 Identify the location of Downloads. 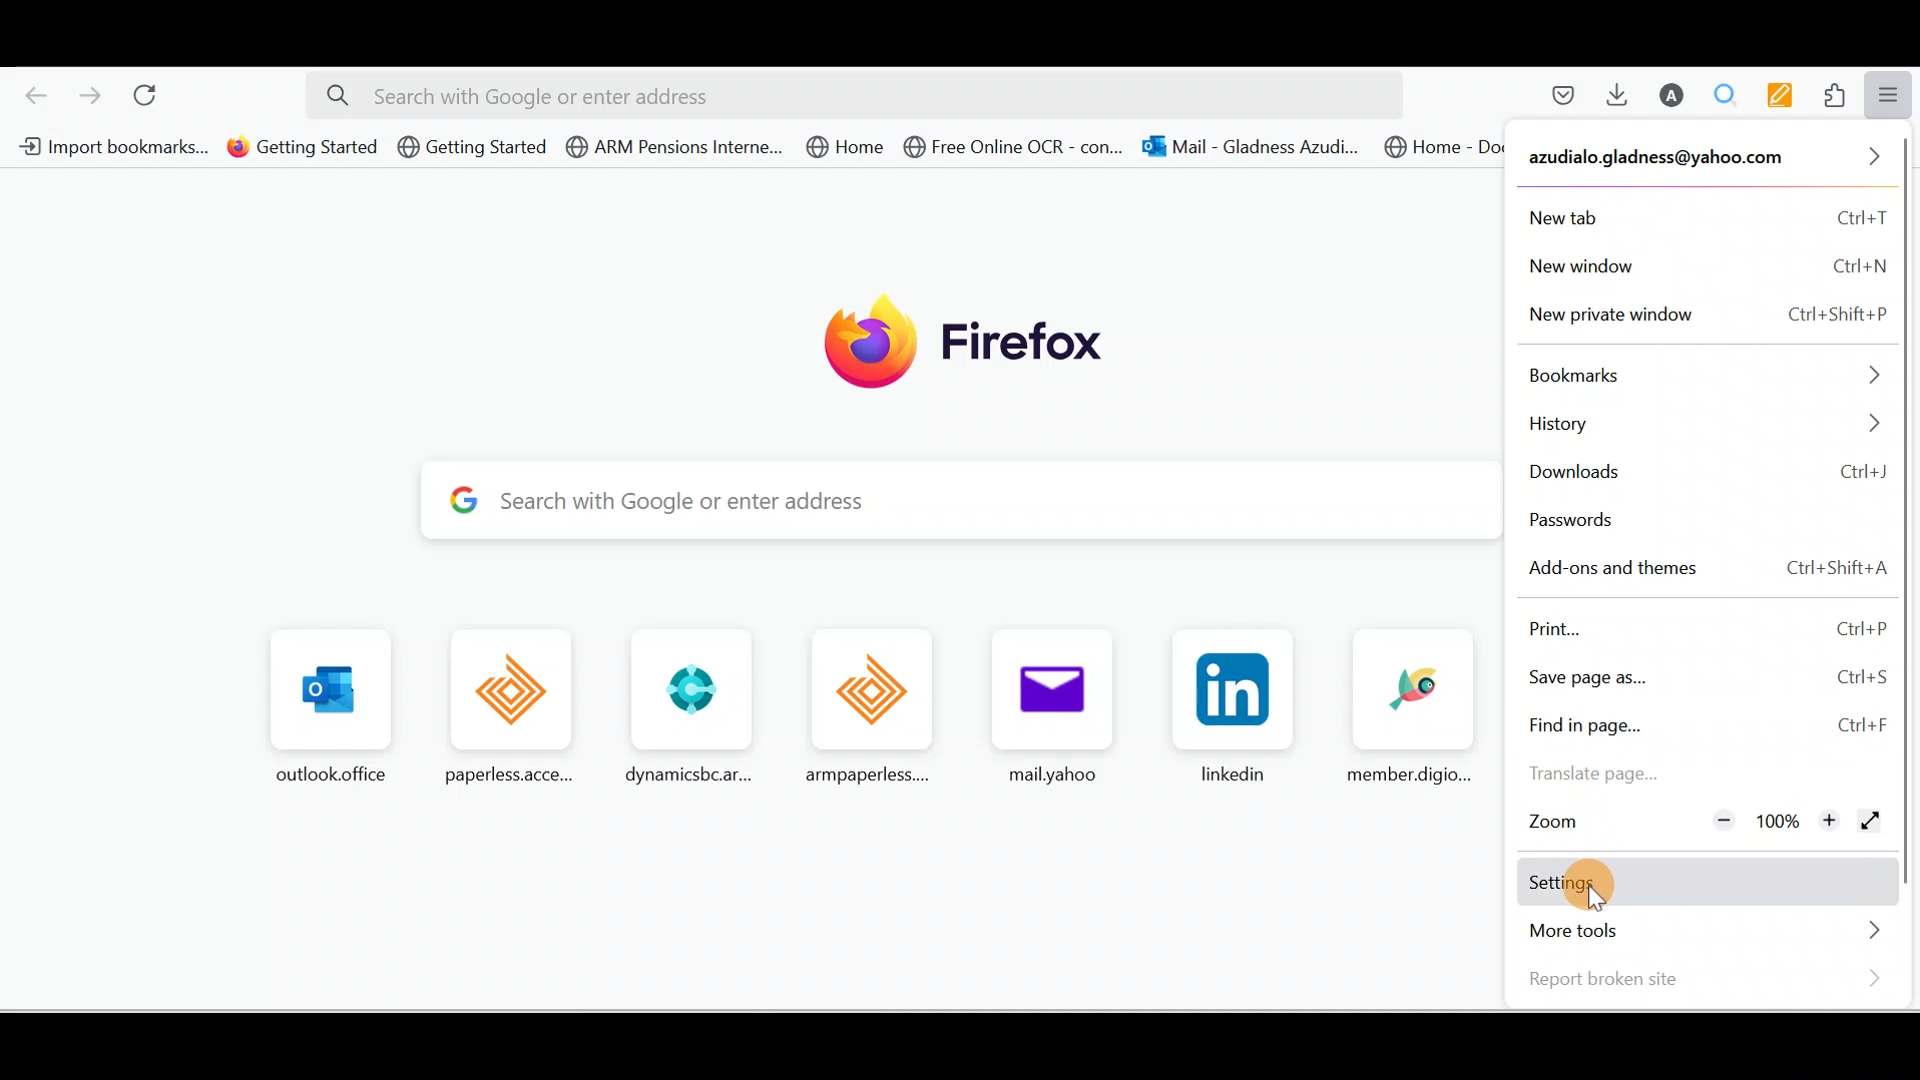
(1623, 99).